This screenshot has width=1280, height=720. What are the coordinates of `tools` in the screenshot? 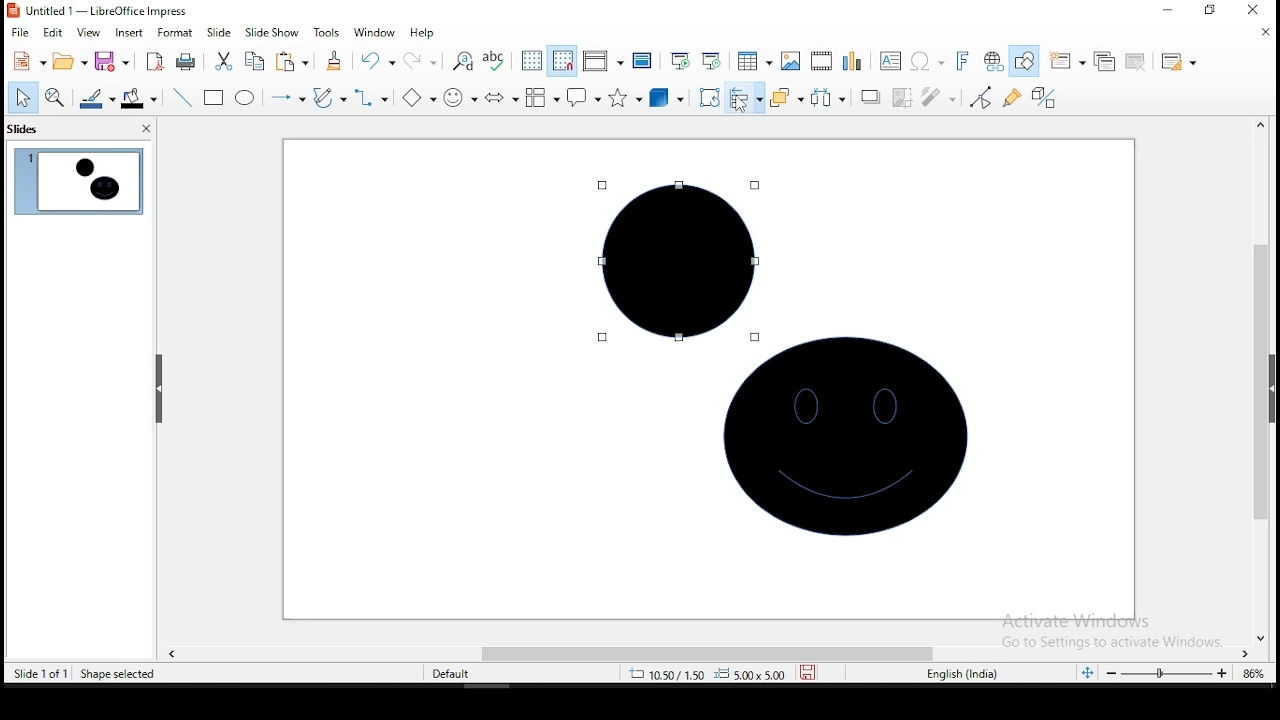 It's located at (324, 32).